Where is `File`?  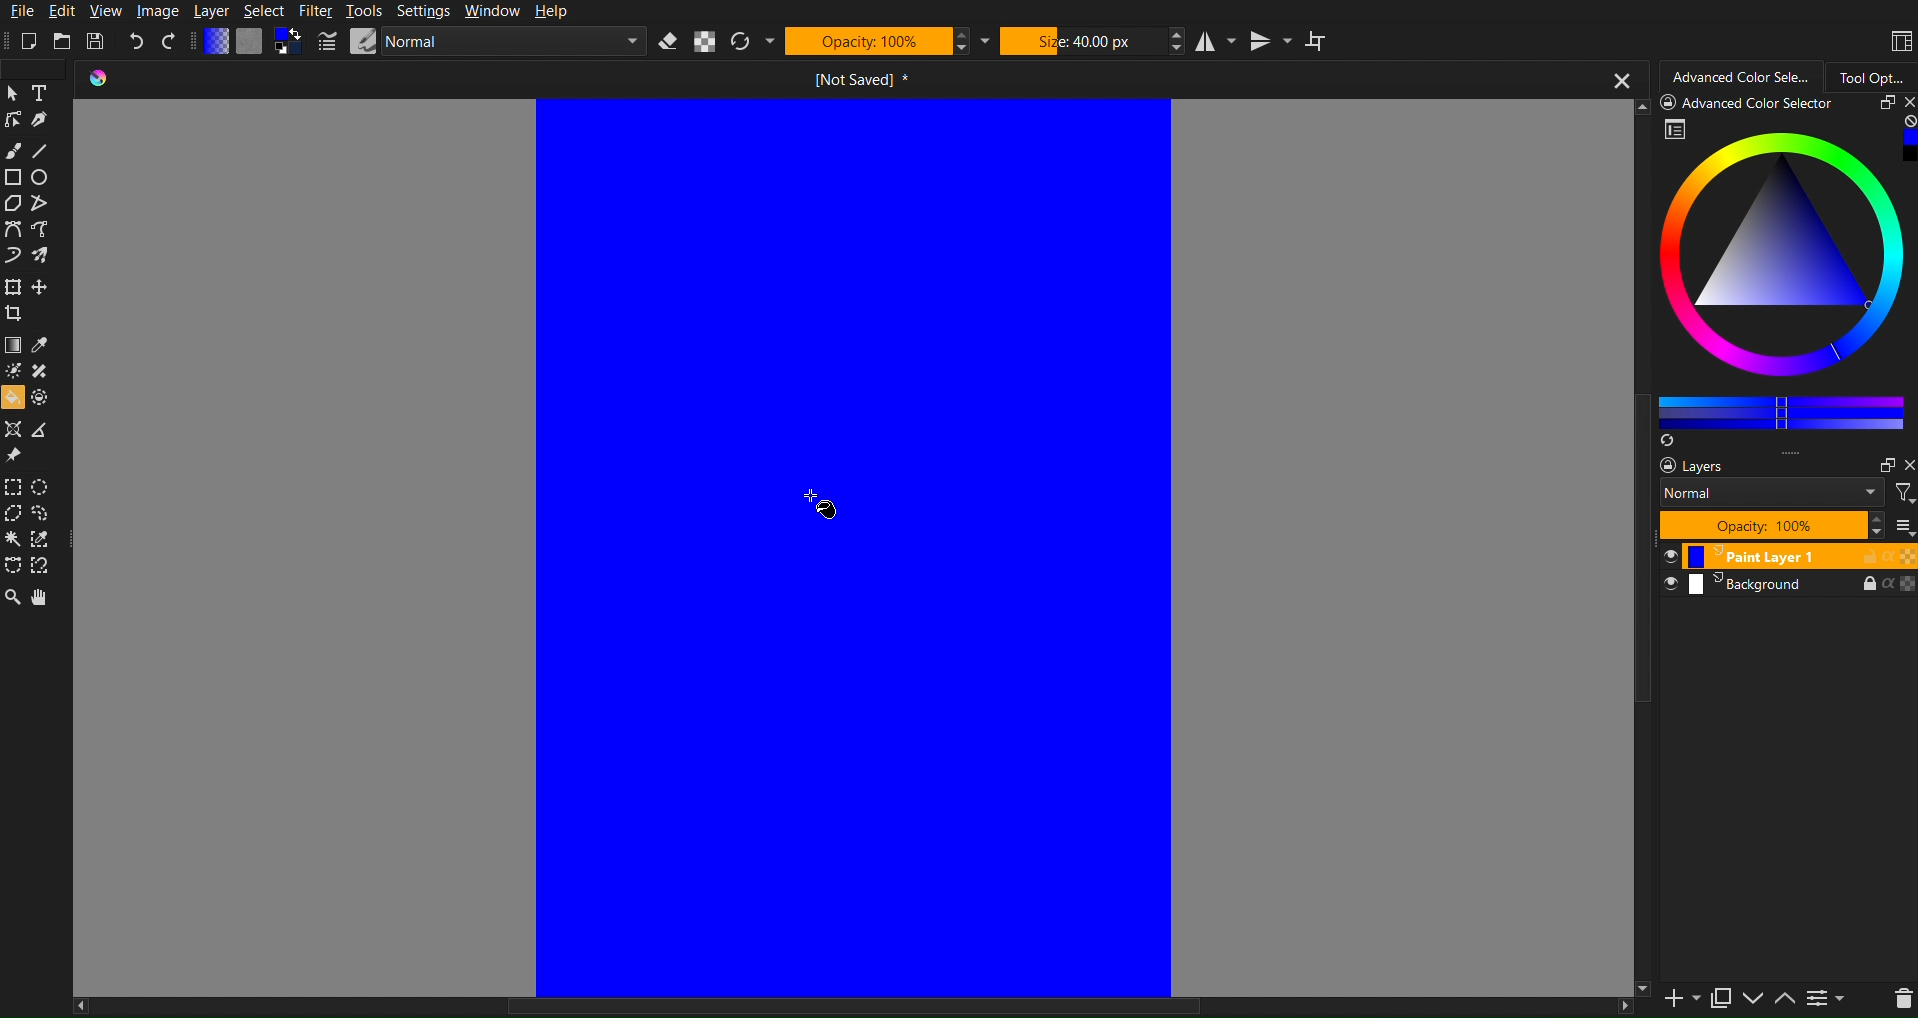 File is located at coordinates (20, 12).